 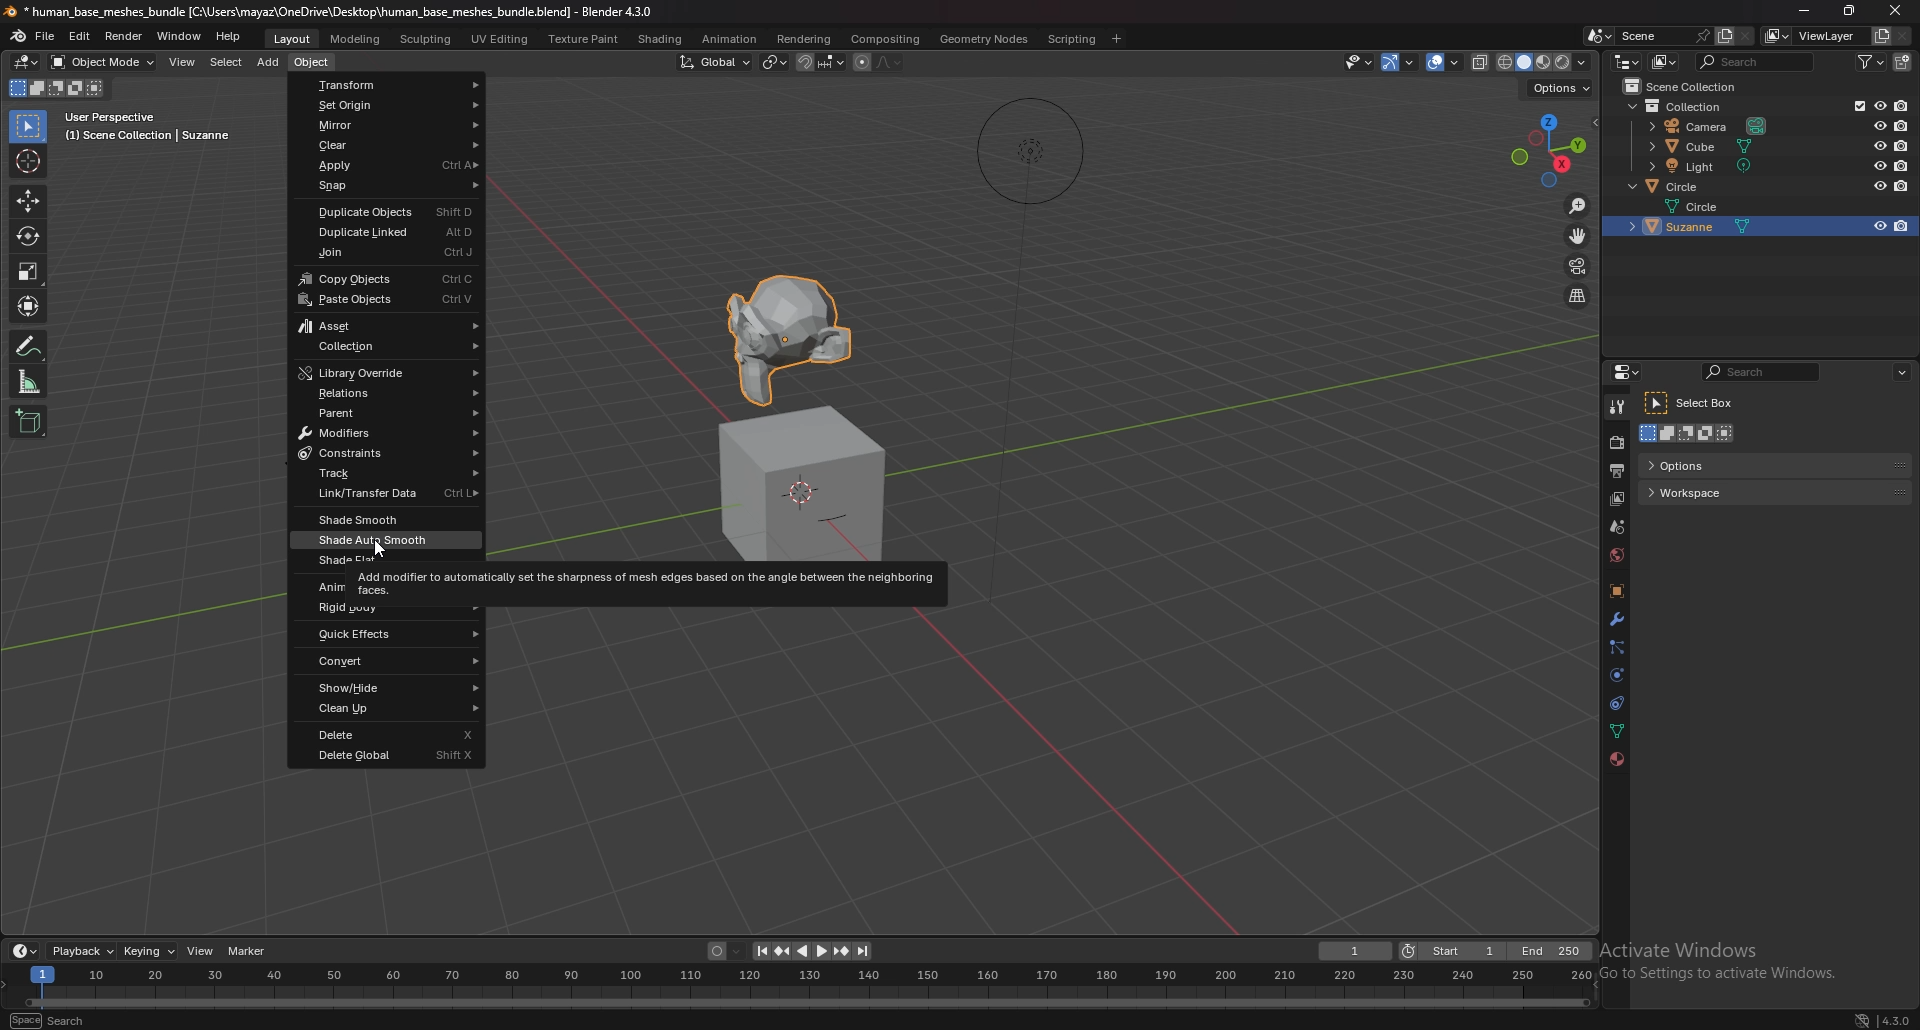 I want to click on suzanne, so click(x=1717, y=227).